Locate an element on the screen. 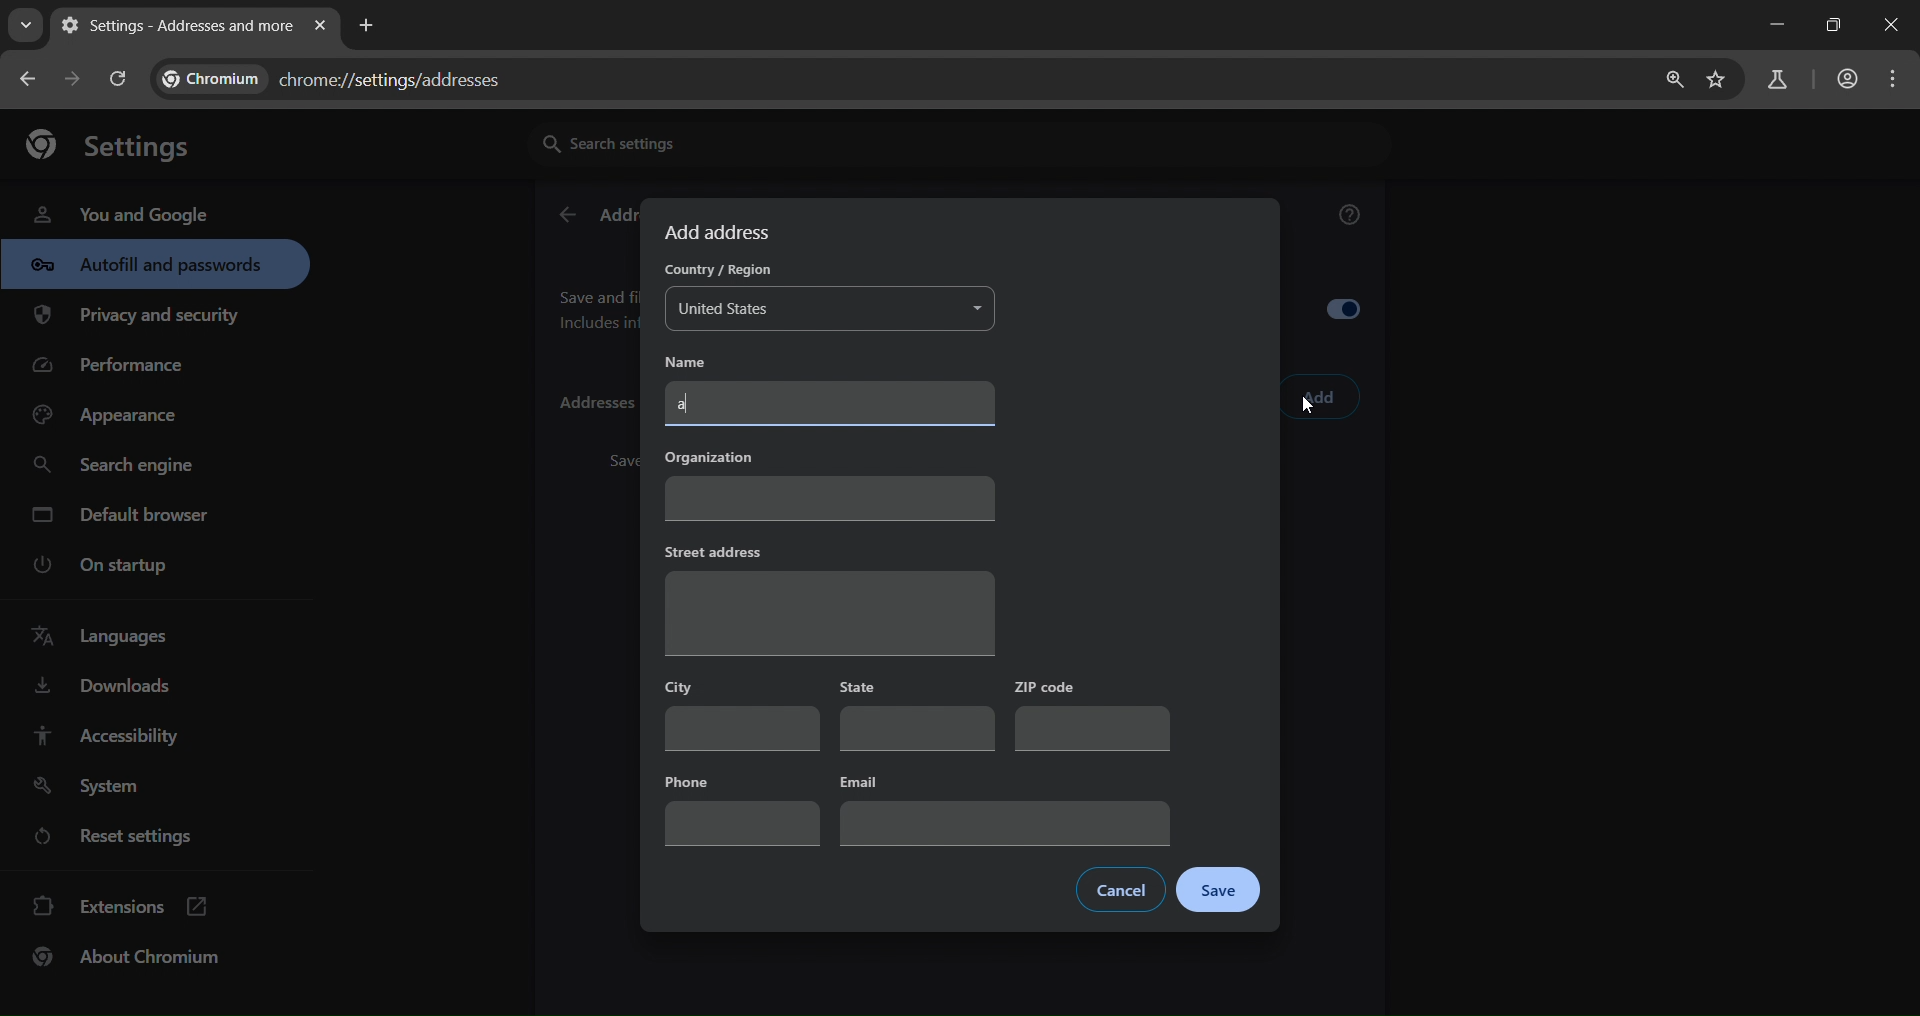 Image resolution: width=1920 pixels, height=1016 pixels. email is located at coordinates (1007, 808).